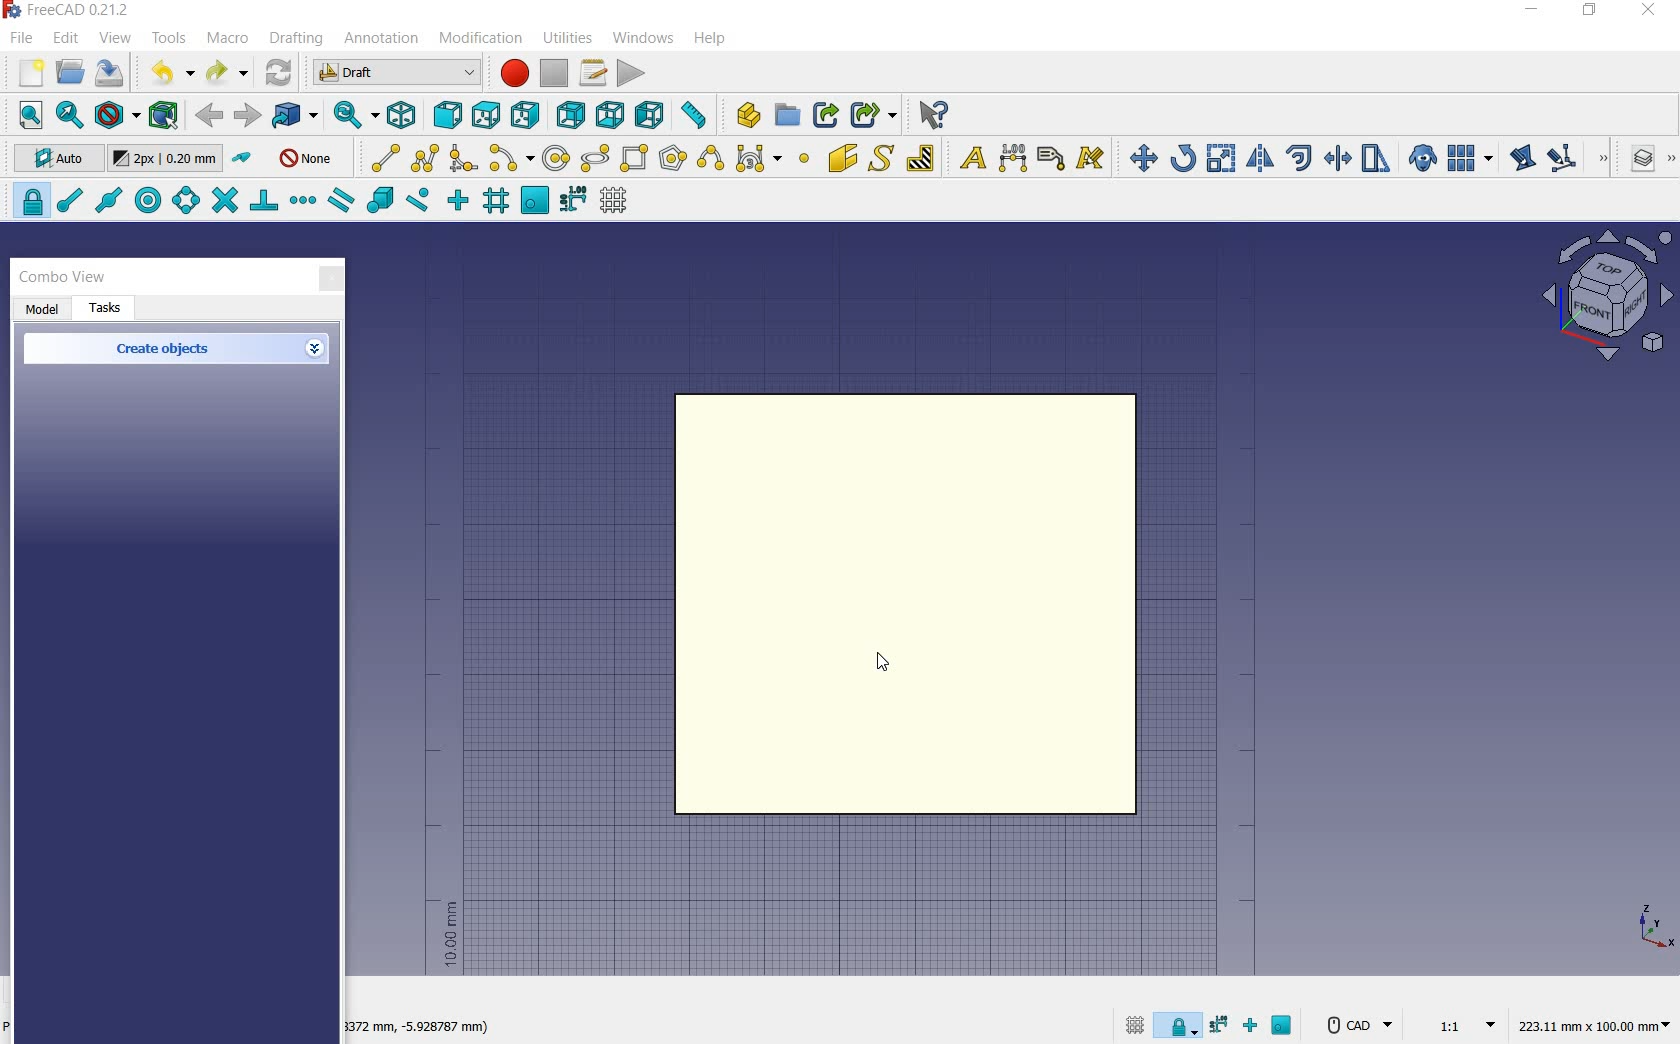  Describe the element at coordinates (247, 116) in the screenshot. I see `forward` at that location.